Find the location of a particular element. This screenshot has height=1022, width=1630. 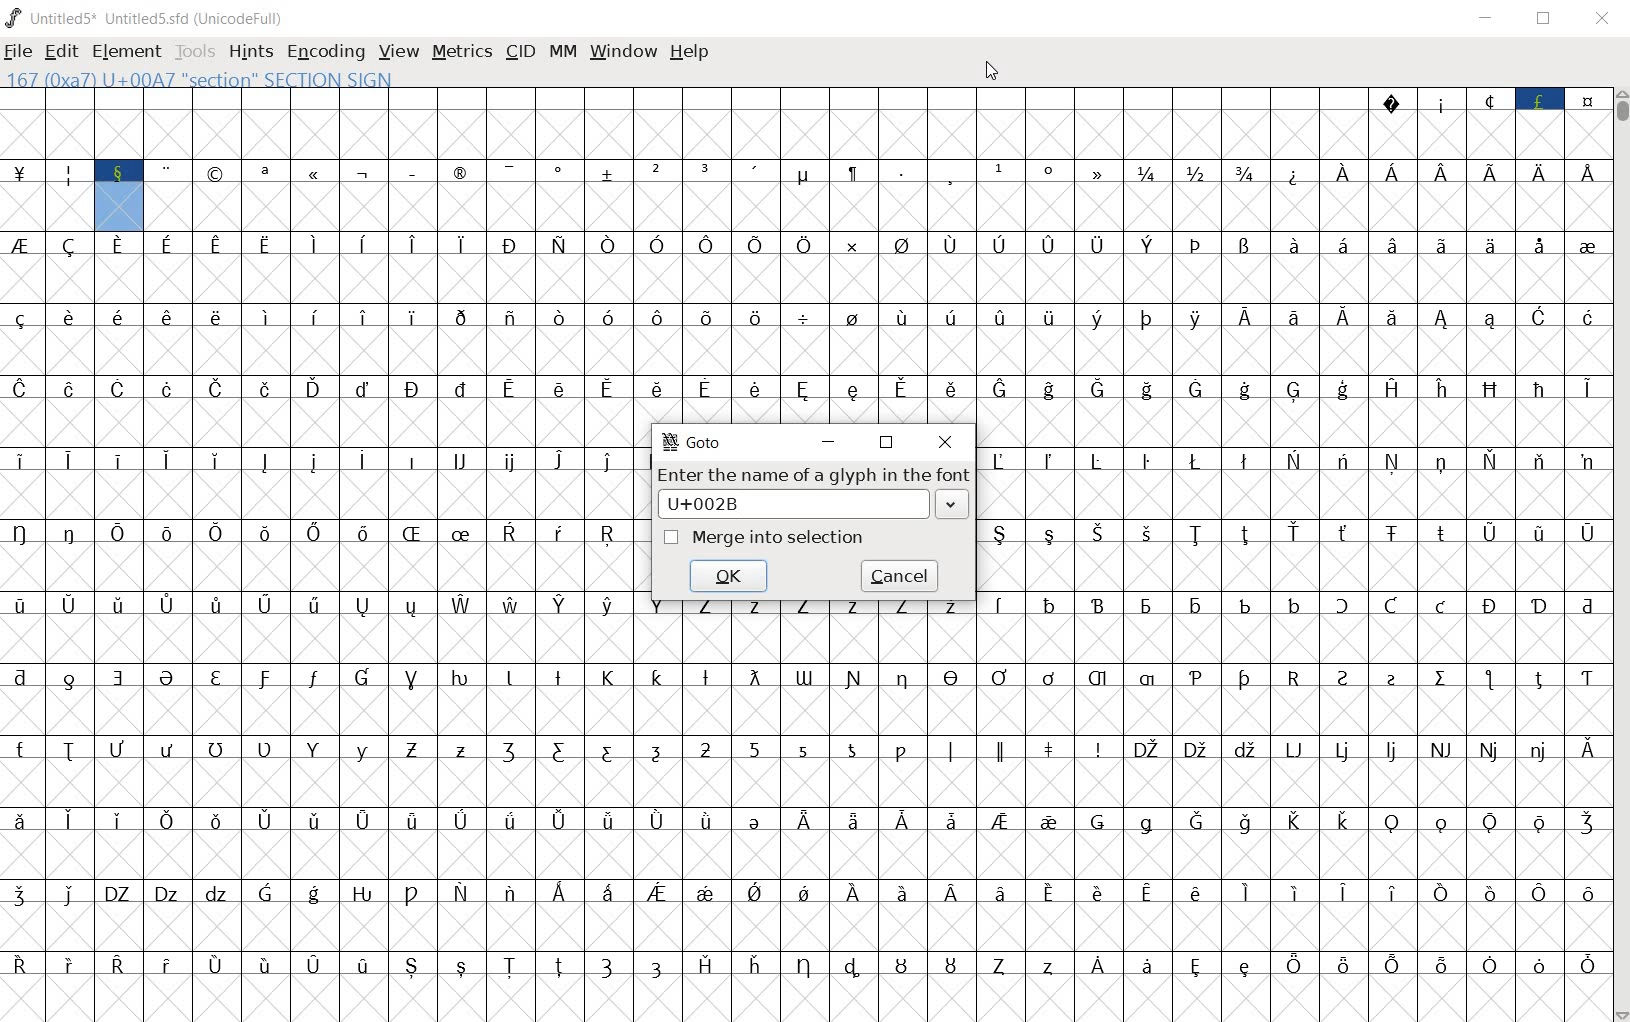

symbol is located at coordinates (1584, 269).